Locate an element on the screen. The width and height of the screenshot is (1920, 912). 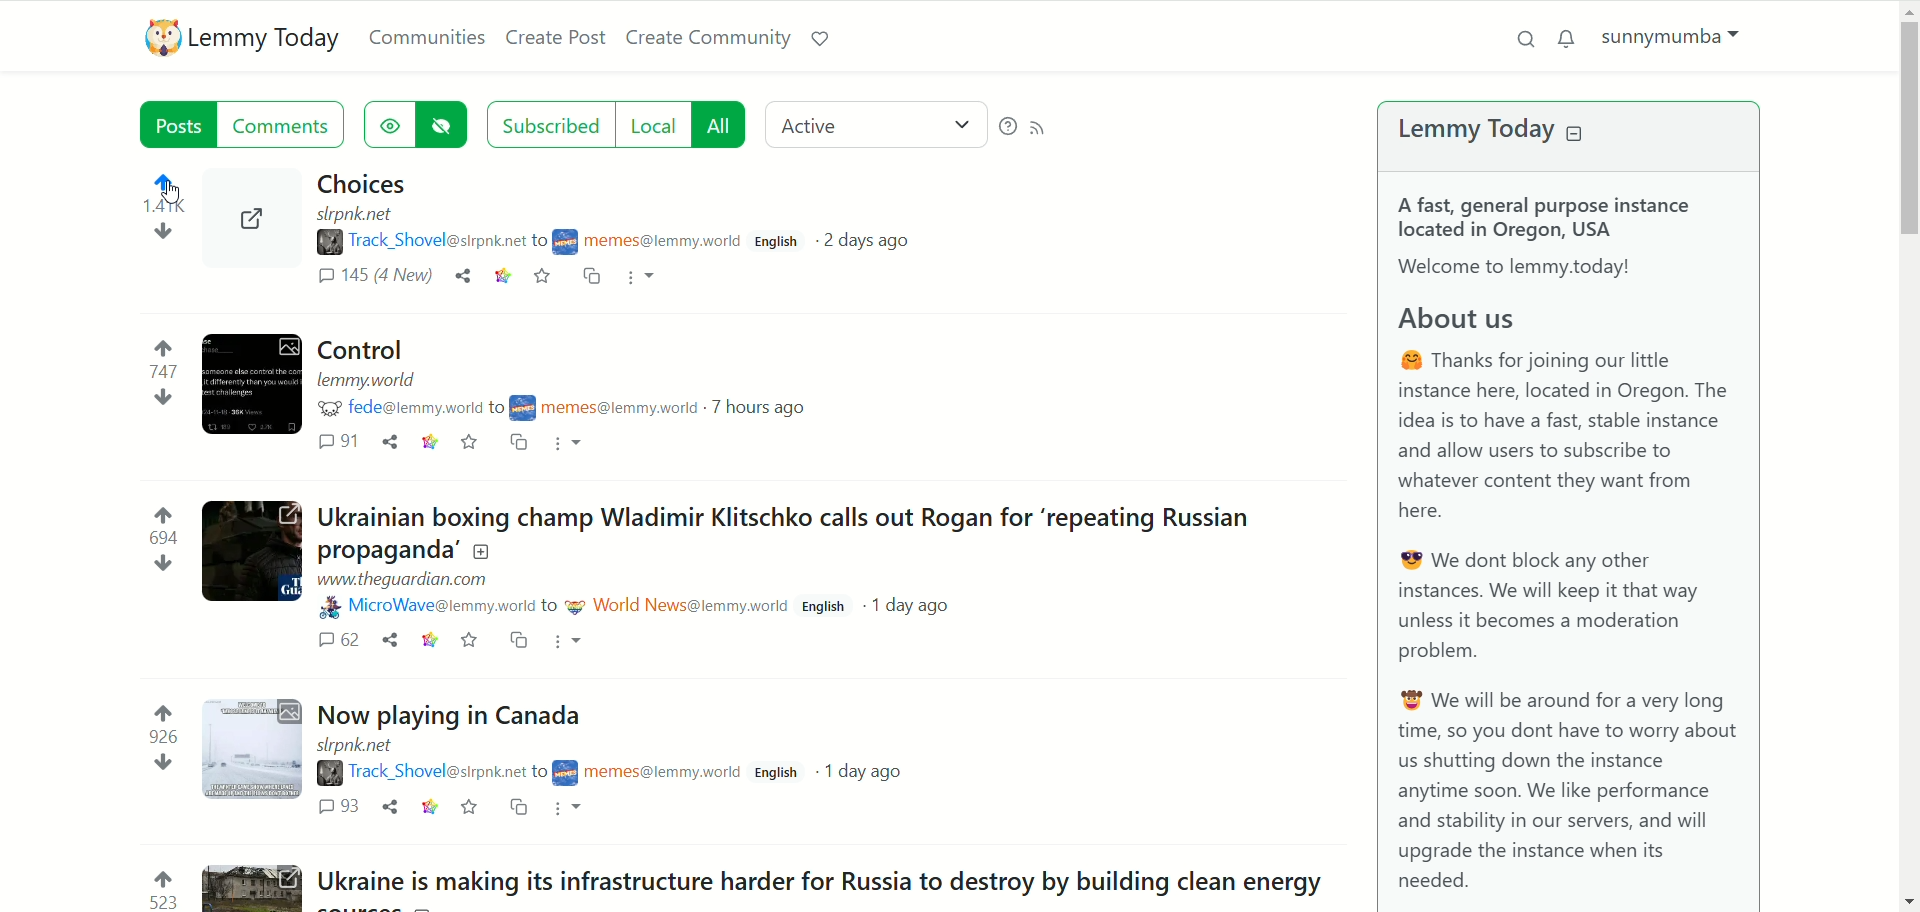
logo is located at coordinates (159, 38).